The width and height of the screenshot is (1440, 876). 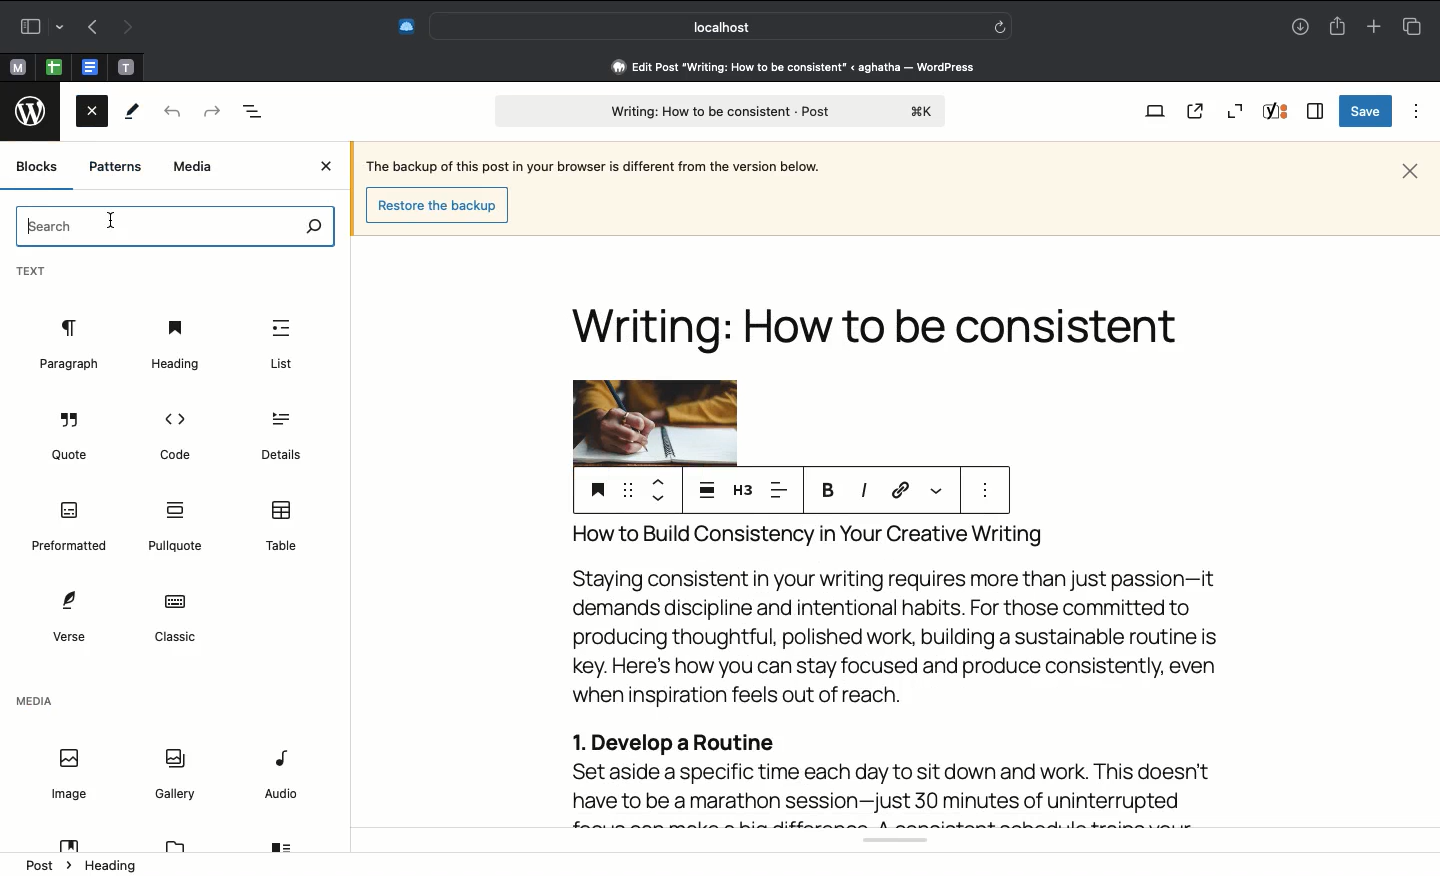 What do you see at coordinates (707, 488) in the screenshot?
I see `Justify` at bounding box center [707, 488].